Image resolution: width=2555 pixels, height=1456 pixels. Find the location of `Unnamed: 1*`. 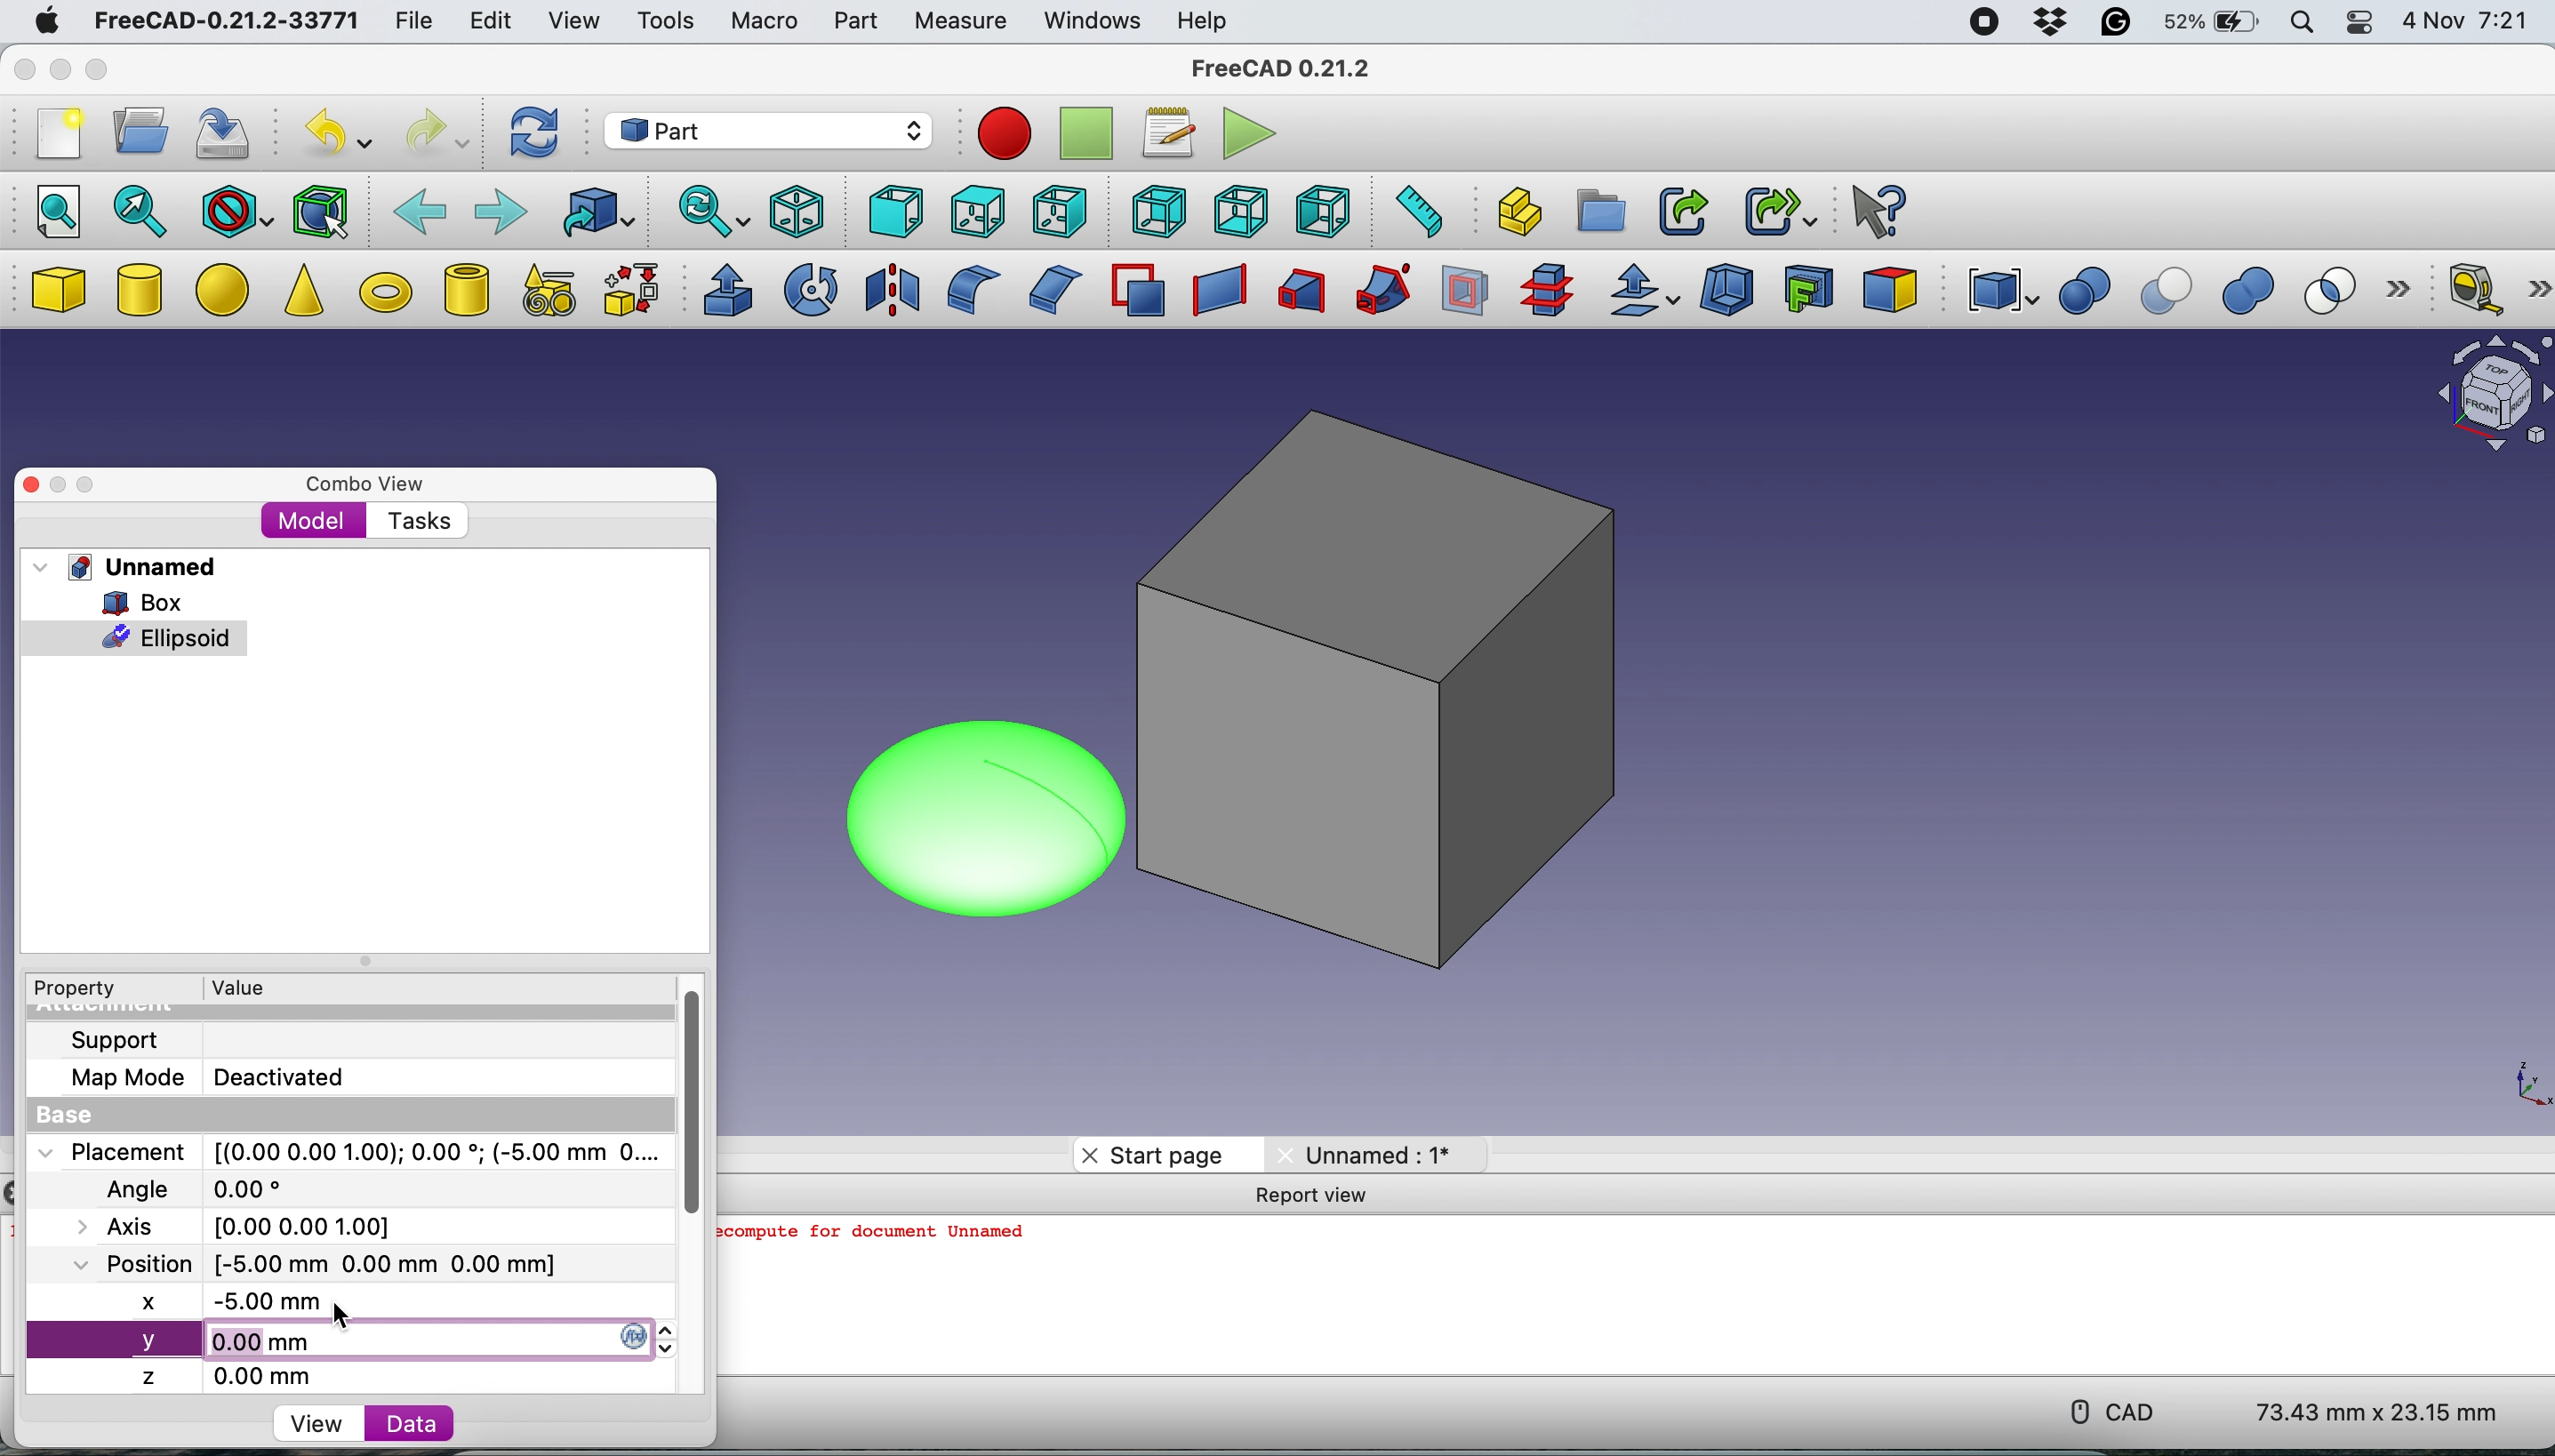

Unnamed: 1* is located at coordinates (1367, 1154).